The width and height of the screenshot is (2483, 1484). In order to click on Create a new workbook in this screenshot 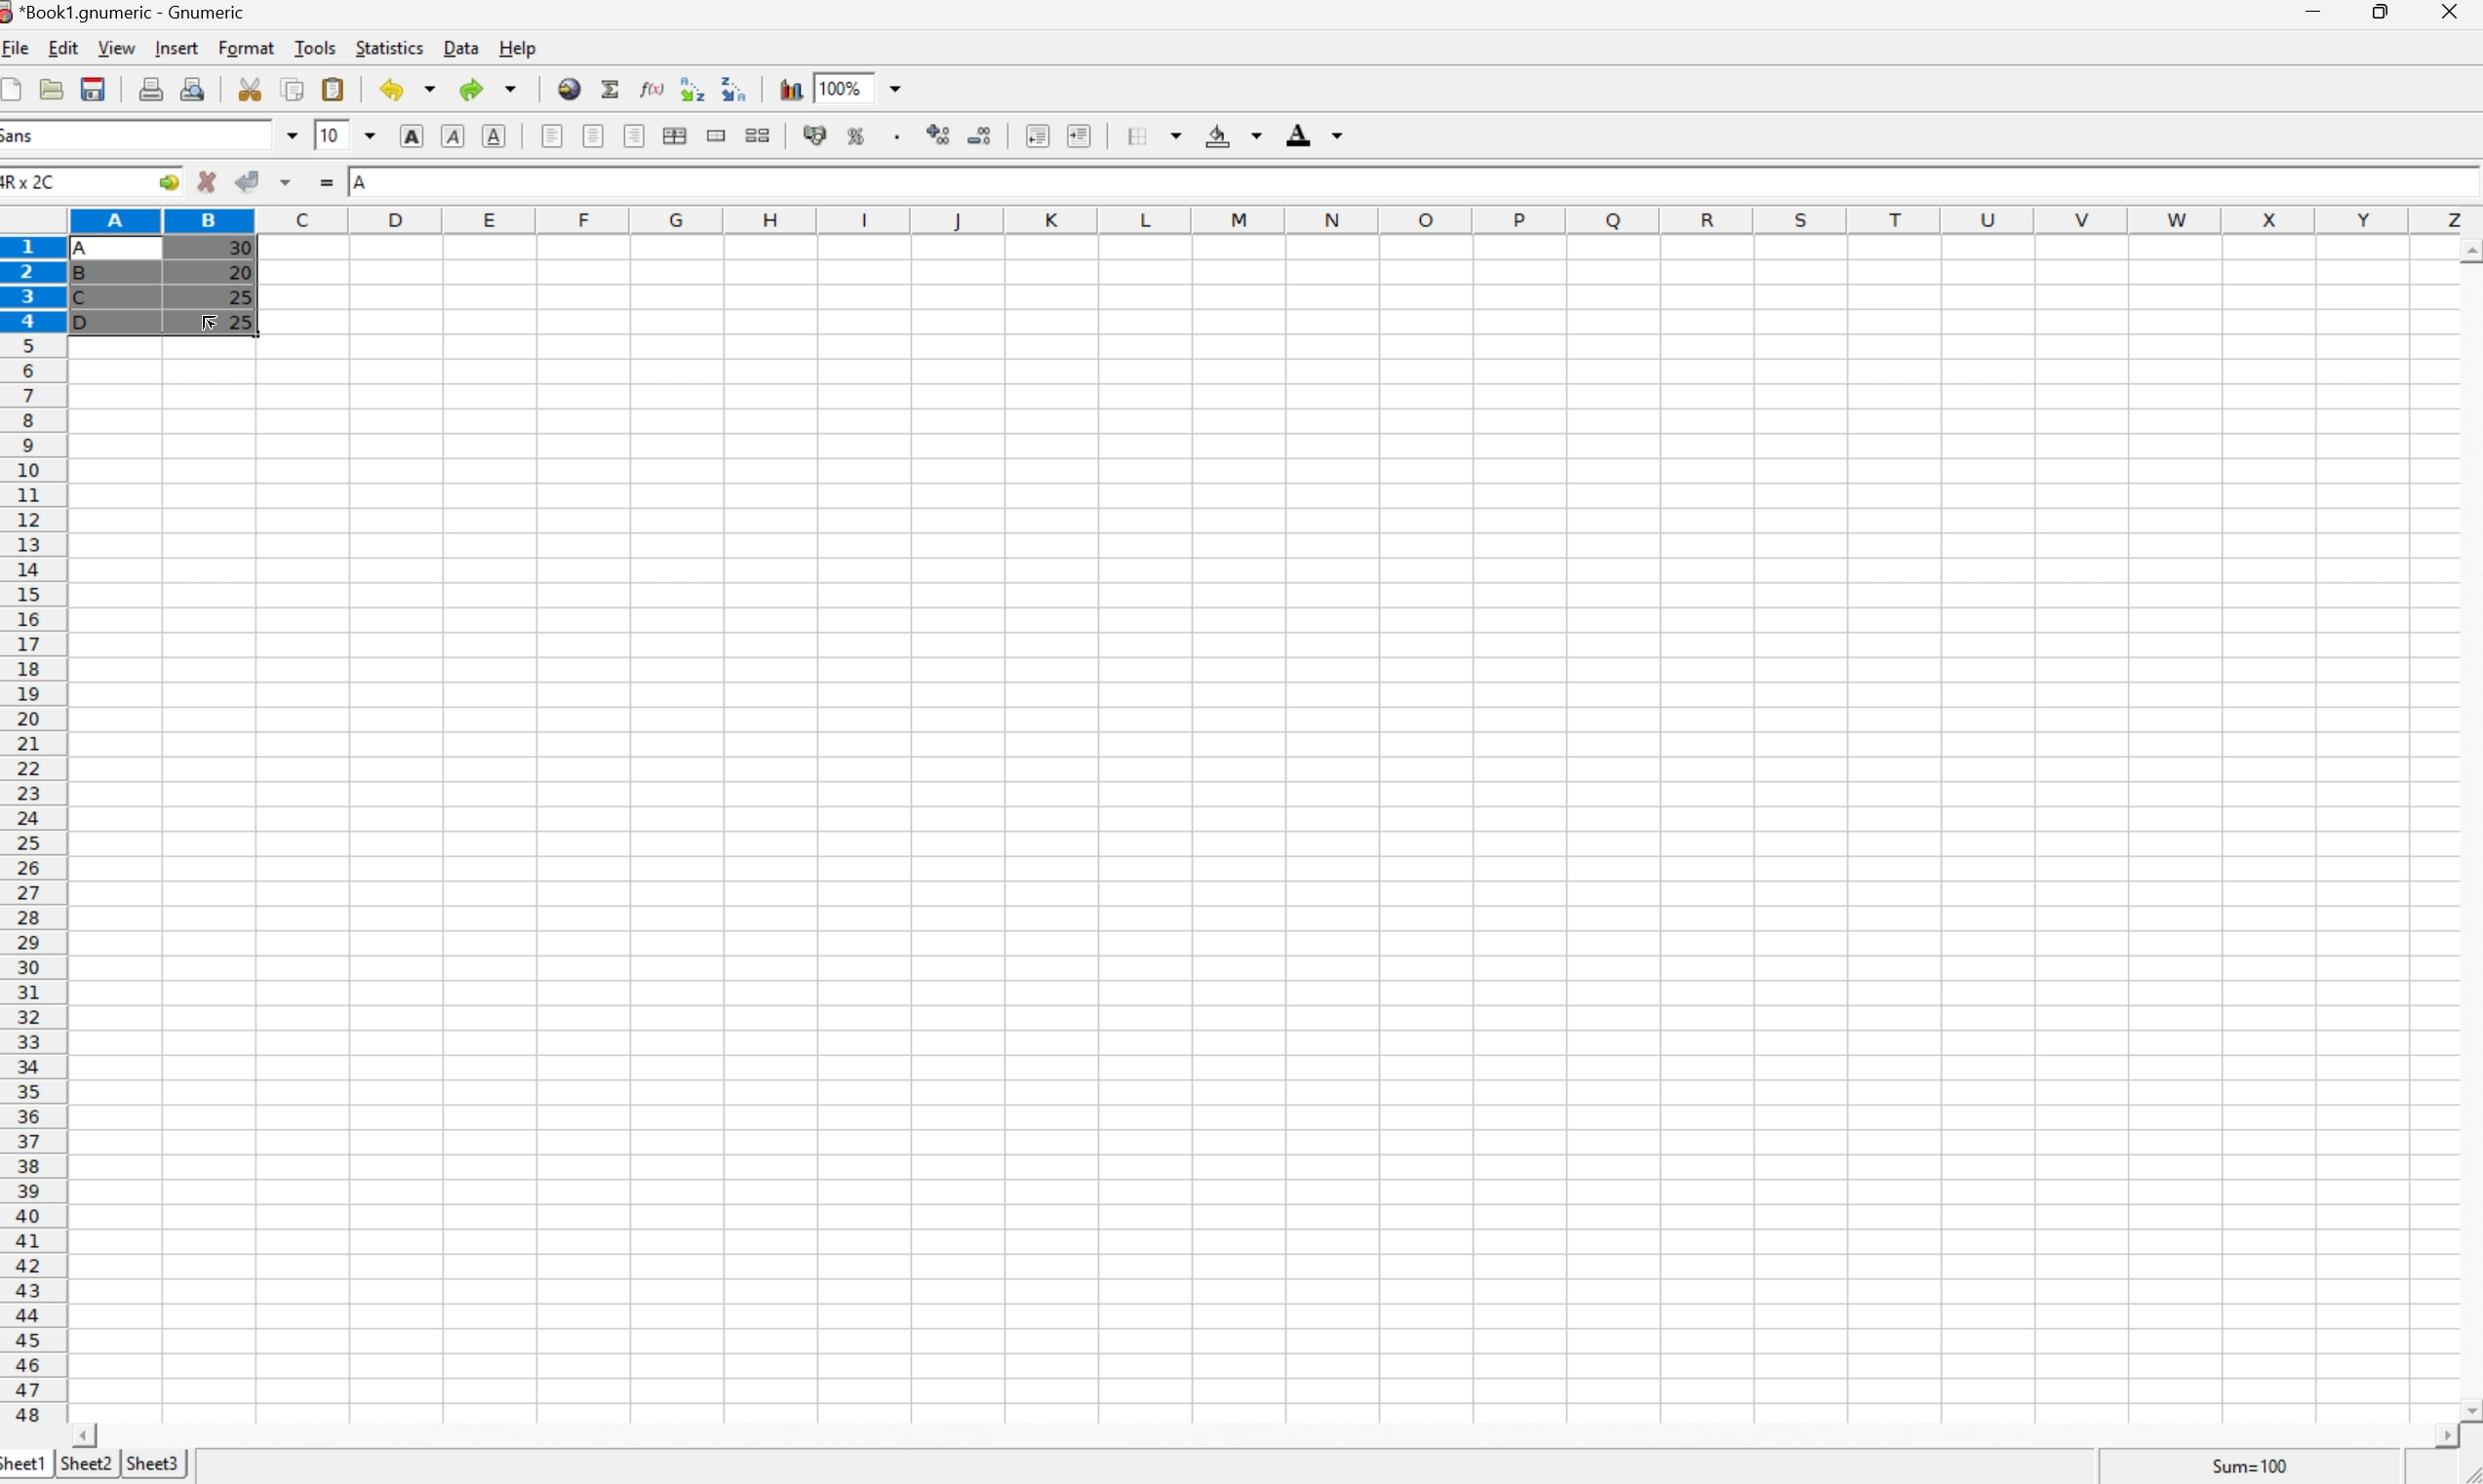, I will do `click(16, 88)`.